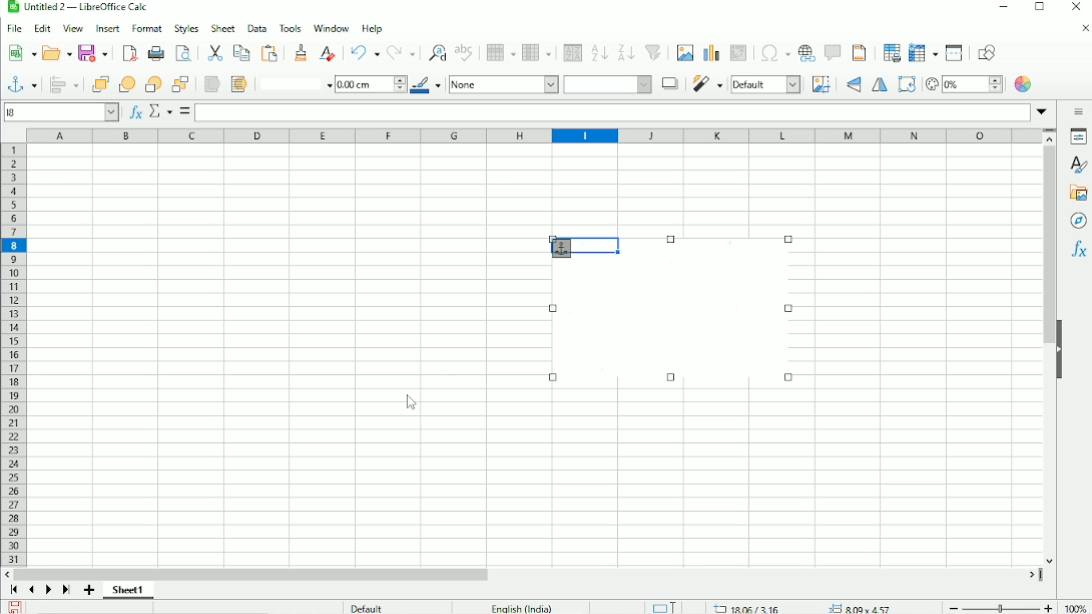 The height and width of the screenshot is (614, 1092). I want to click on Properties, so click(1078, 139).